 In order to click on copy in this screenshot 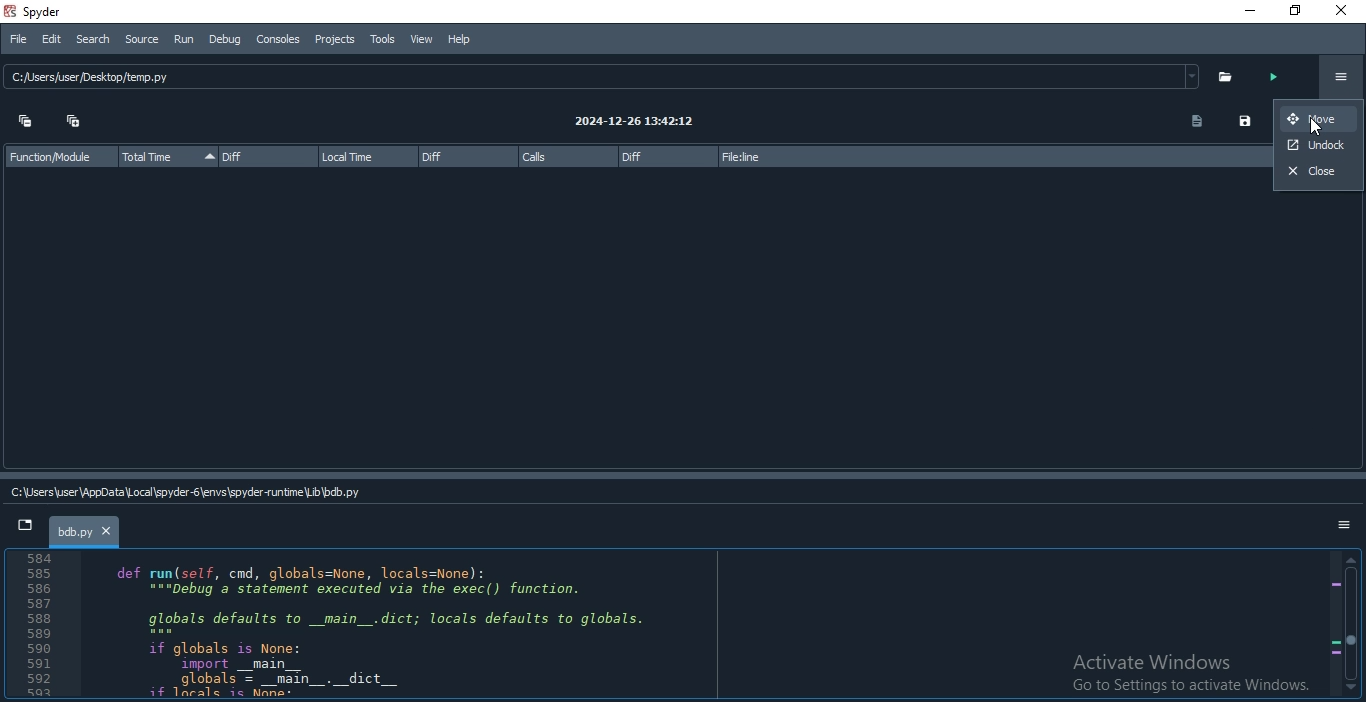, I will do `click(1191, 121)`.